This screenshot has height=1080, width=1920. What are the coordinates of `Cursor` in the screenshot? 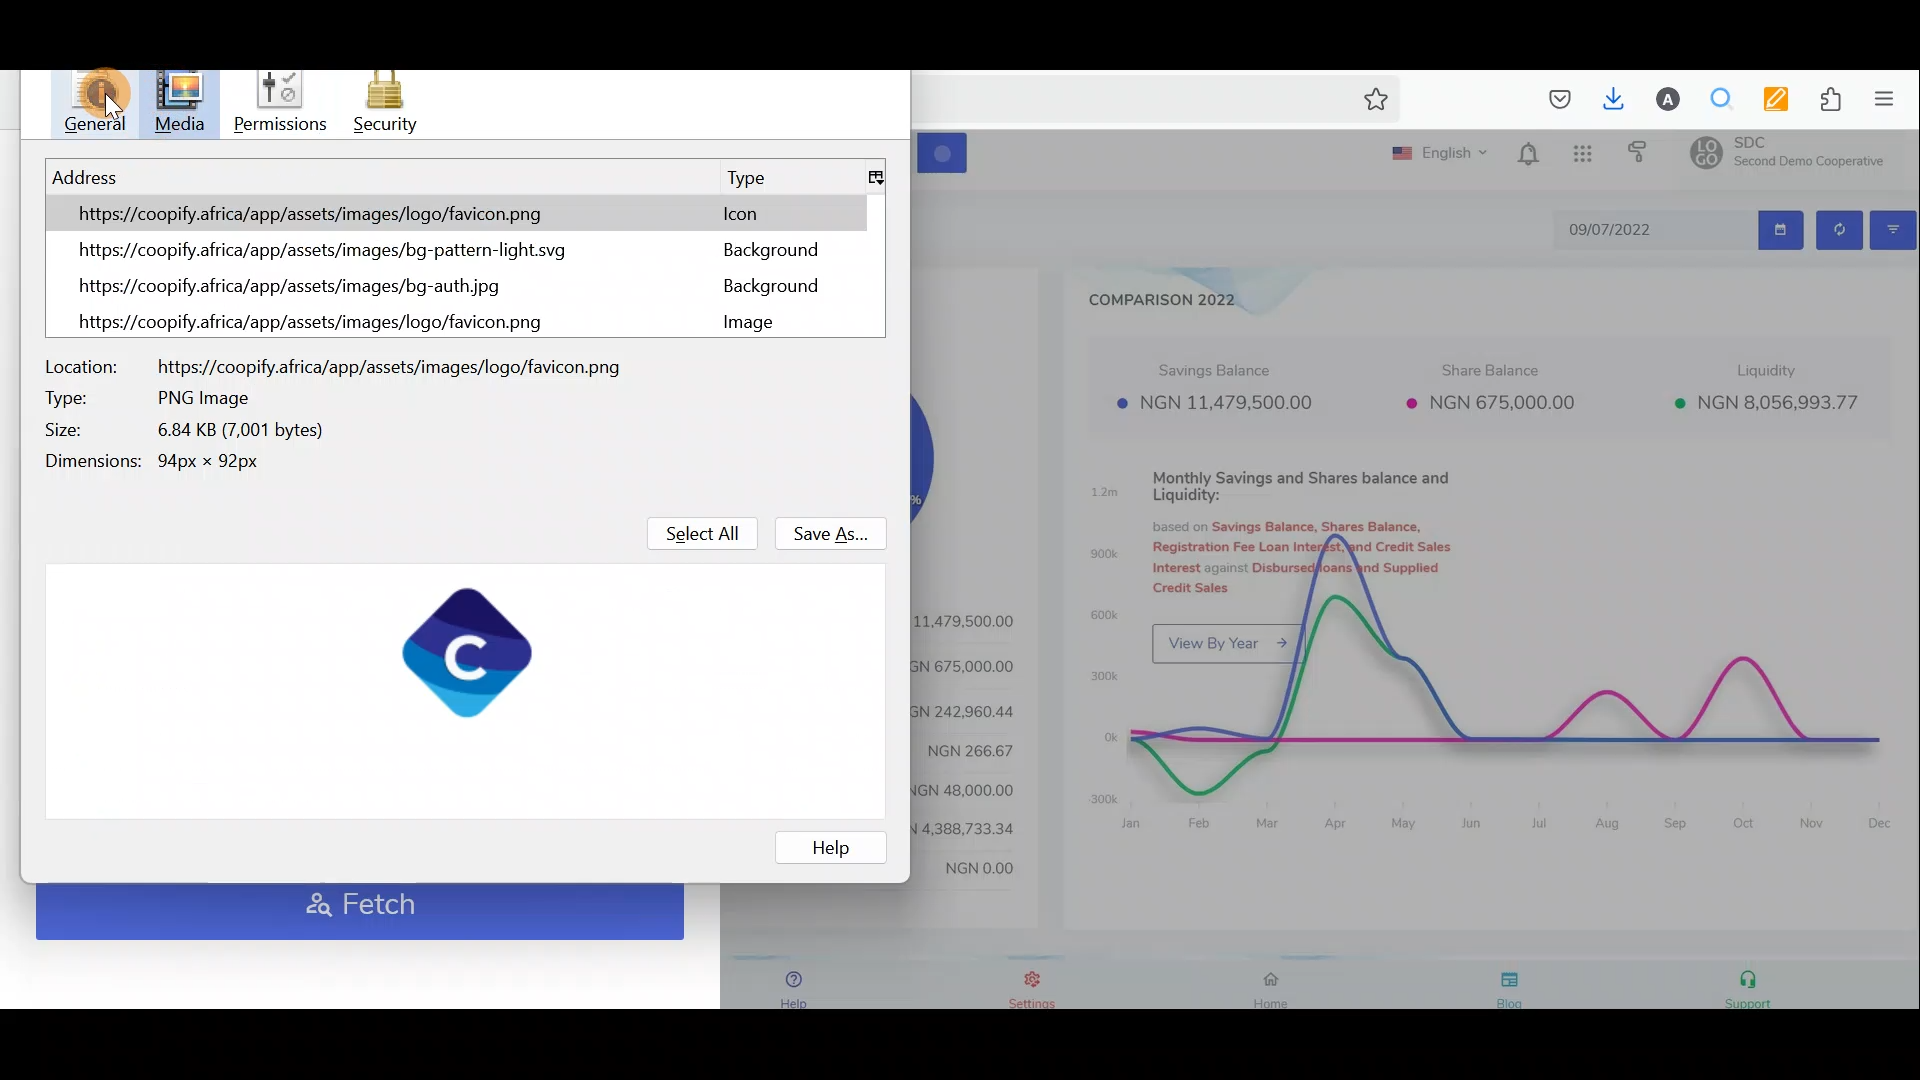 It's located at (92, 103).